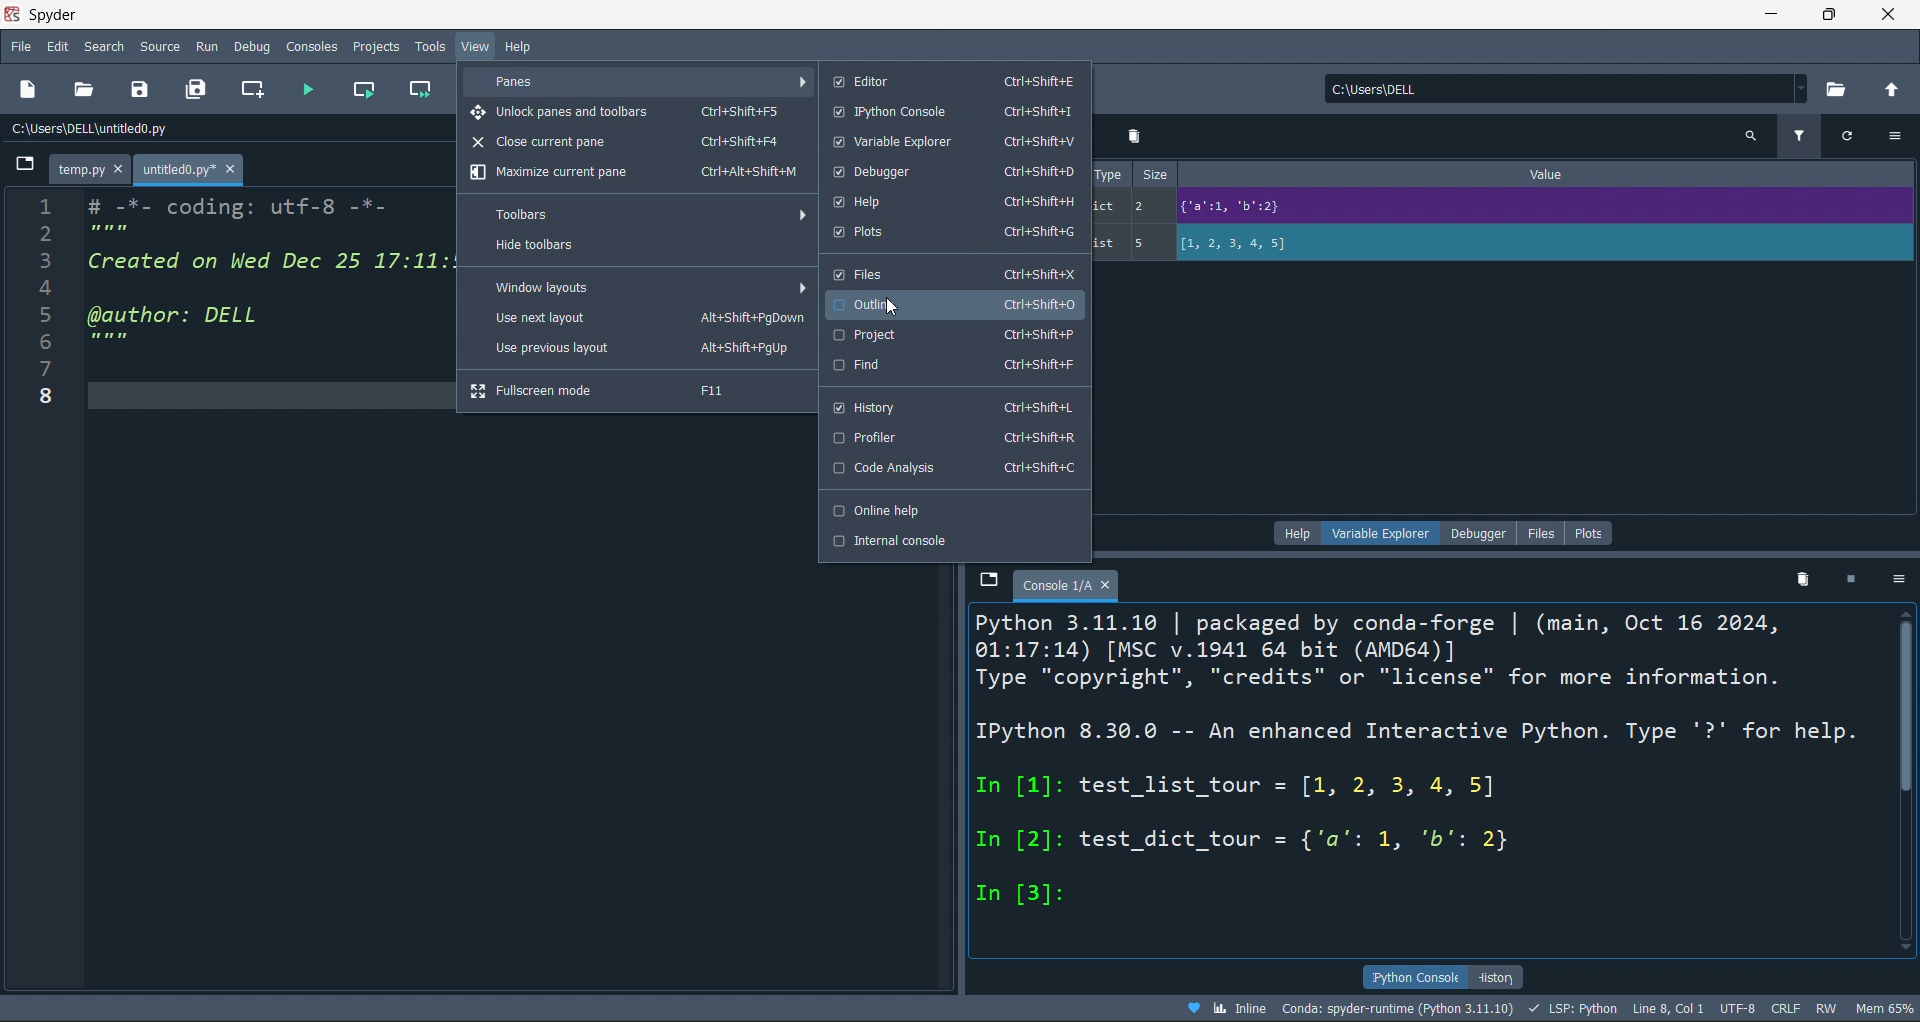 Image resolution: width=1920 pixels, height=1022 pixels. I want to click on console 1/a tab, so click(1072, 583).